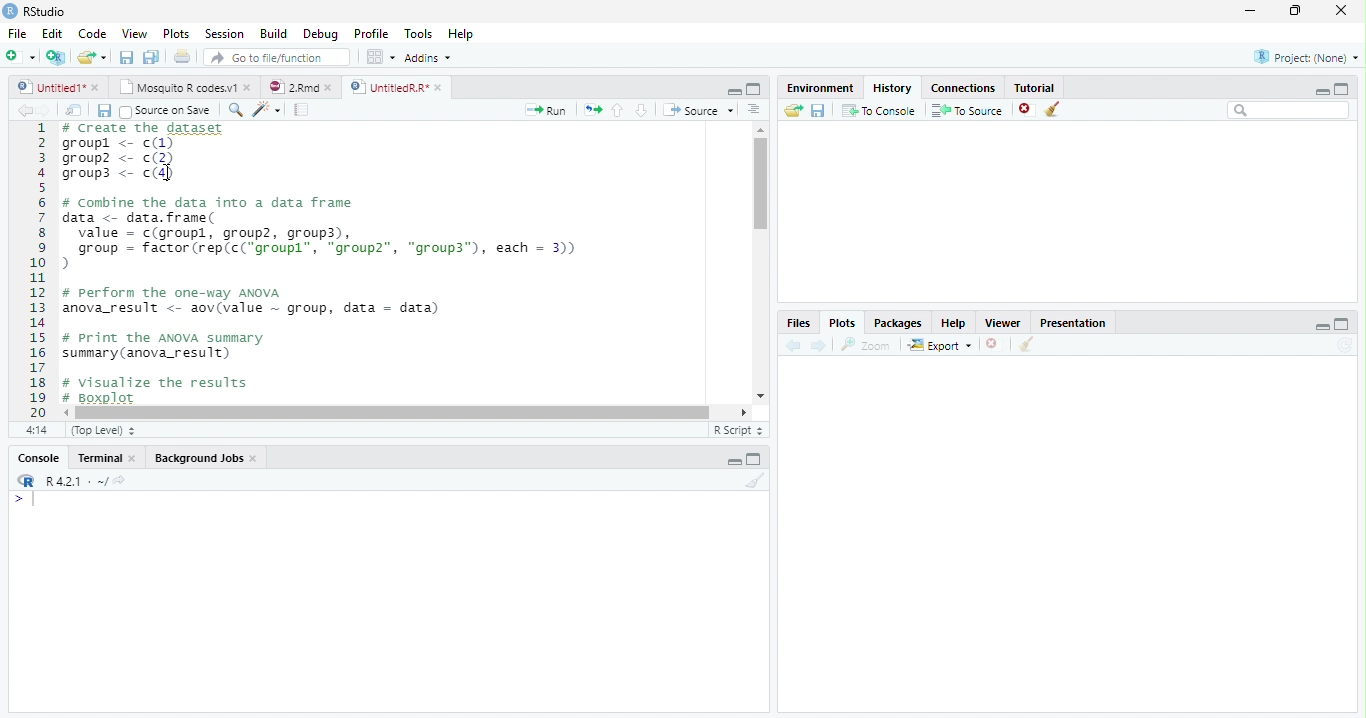 This screenshot has height=718, width=1366. Describe the element at coordinates (590, 109) in the screenshot. I see `Copy pages` at that location.